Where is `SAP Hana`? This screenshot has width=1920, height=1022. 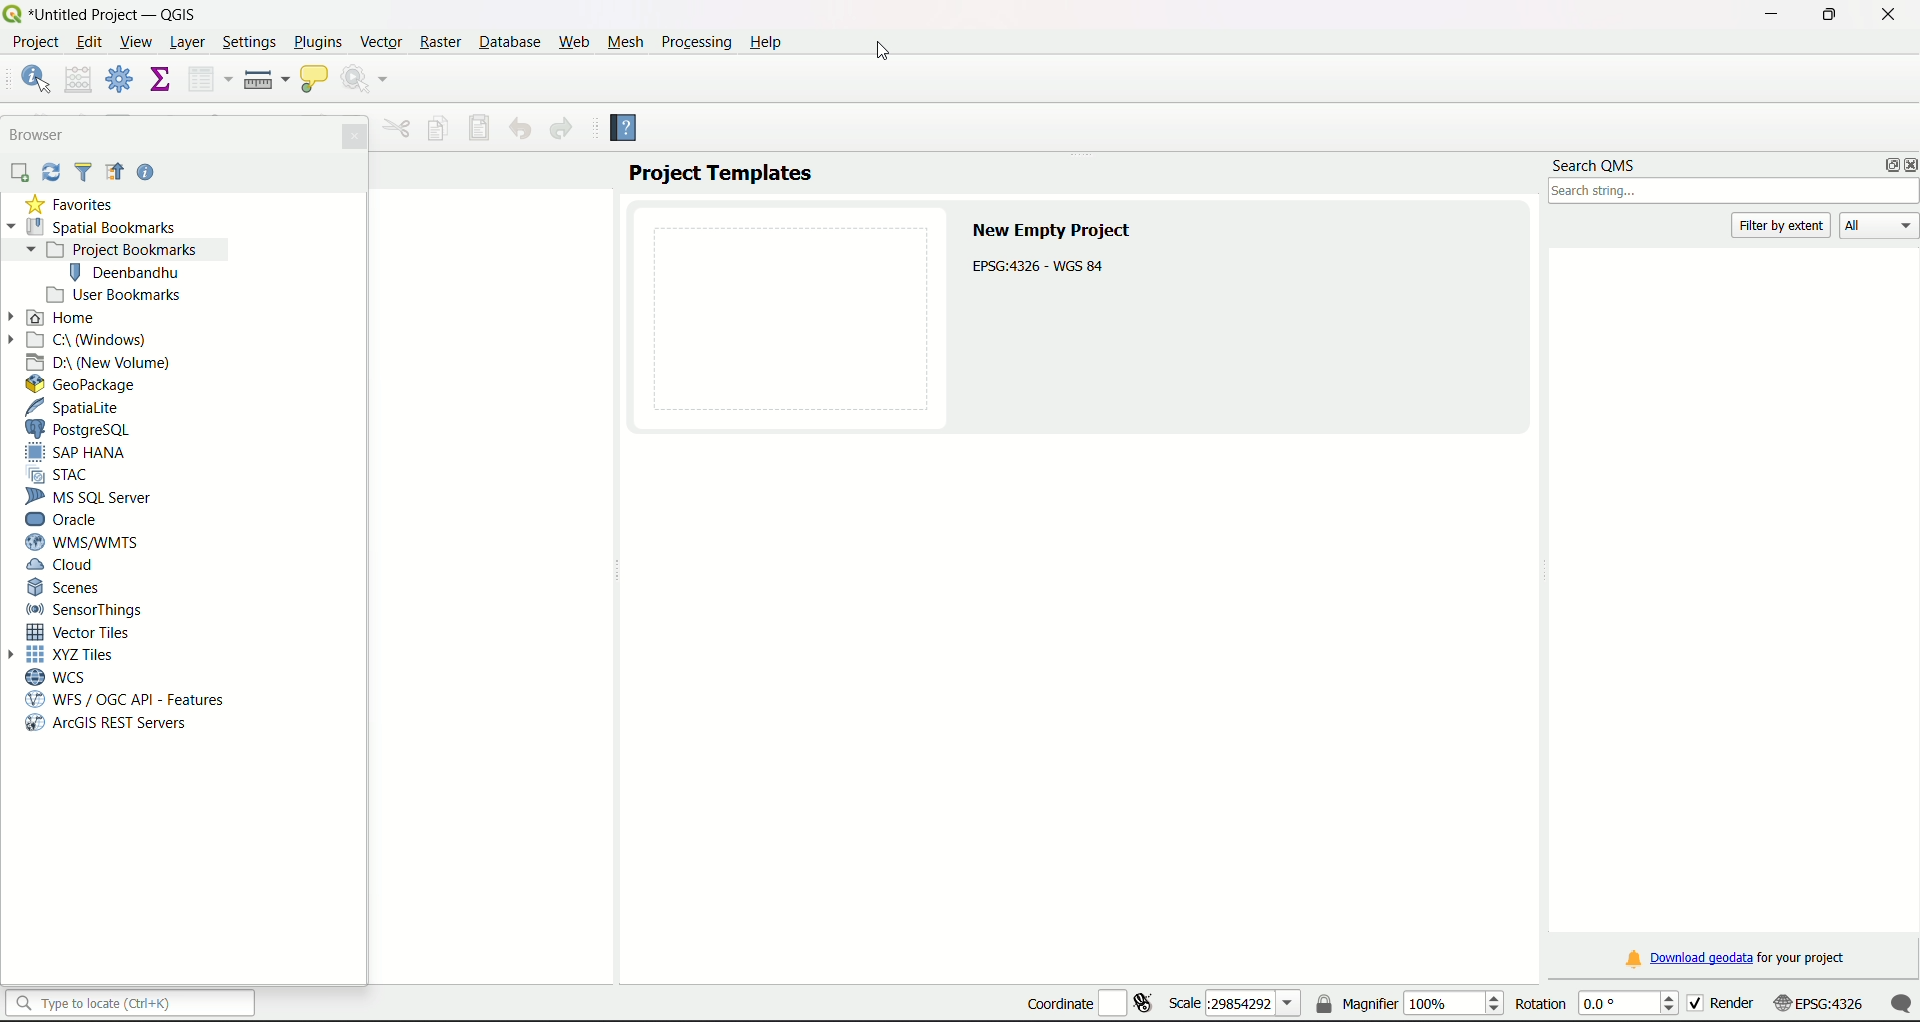 SAP Hana is located at coordinates (77, 451).